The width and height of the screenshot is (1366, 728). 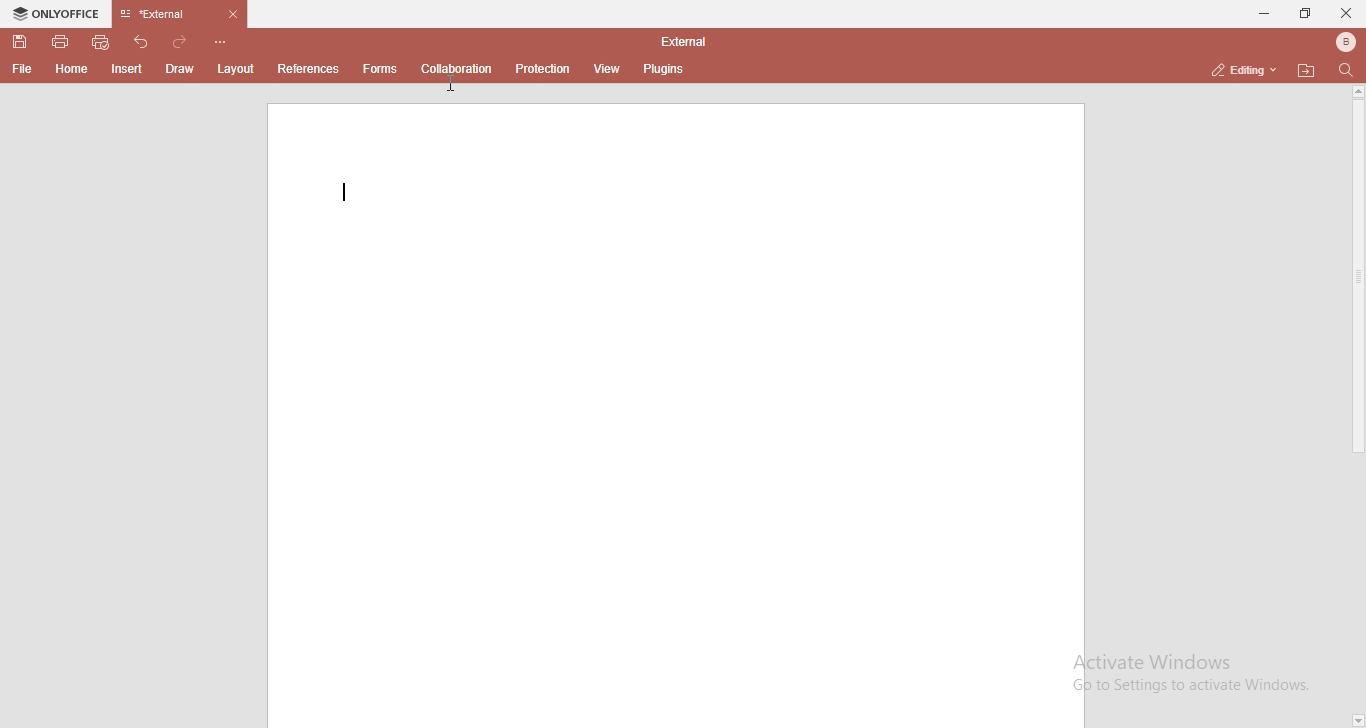 I want to click on close, so click(x=1348, y=14).